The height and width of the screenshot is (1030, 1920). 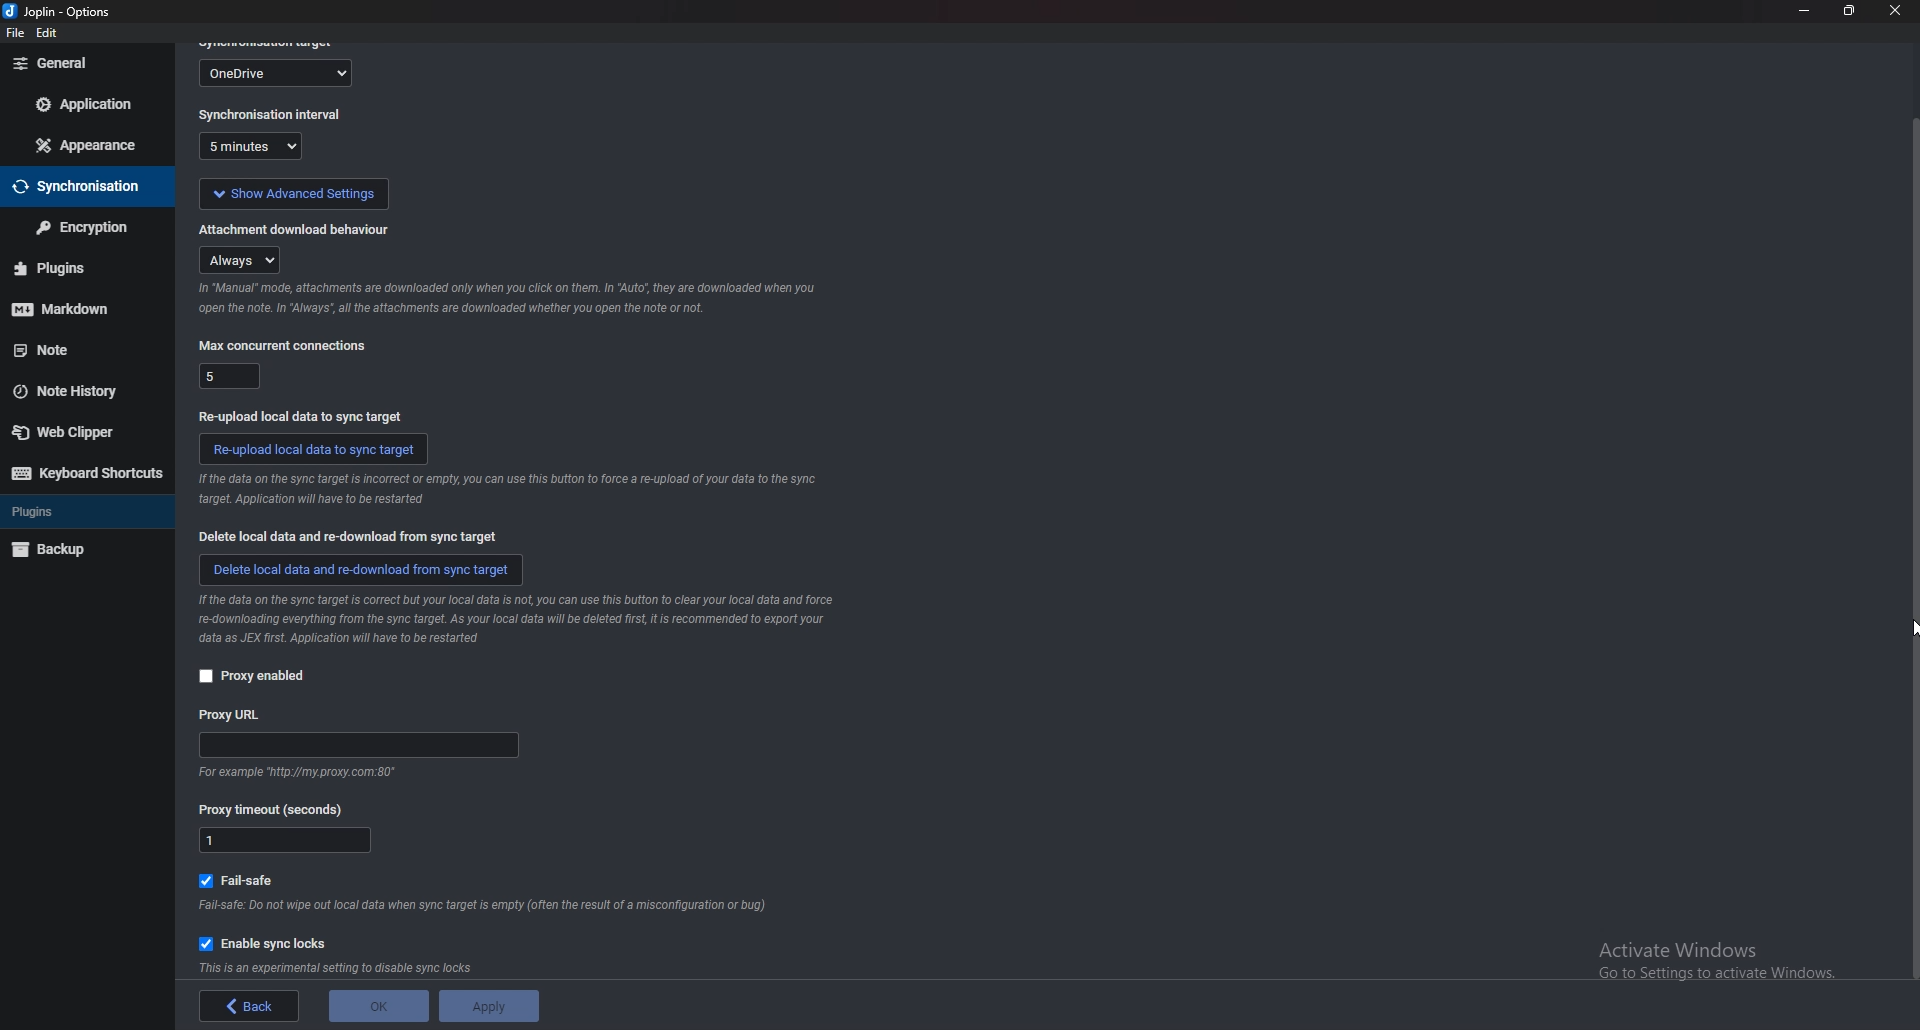 What do you see at coordinates (81, 188) in the screenshot?
I see `sync` at bounding box center [81, 188].